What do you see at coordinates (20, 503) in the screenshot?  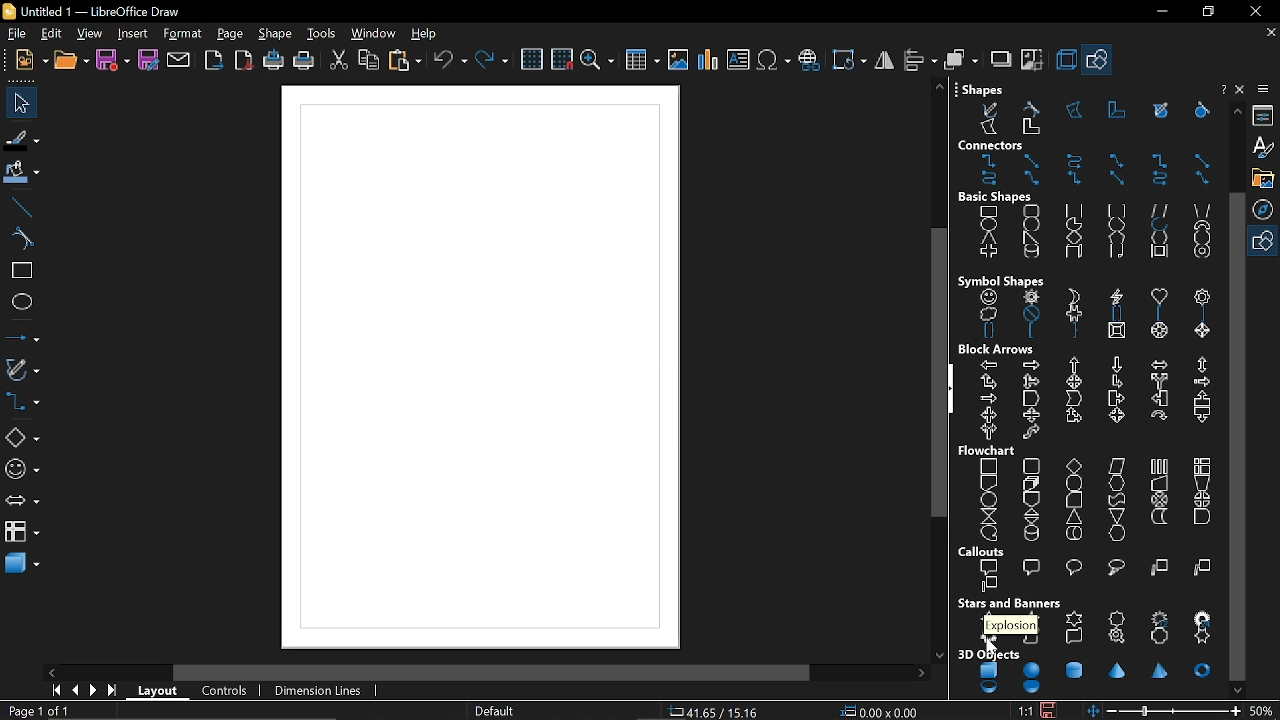 I see `arrows ` at bounding box center [20, 503].